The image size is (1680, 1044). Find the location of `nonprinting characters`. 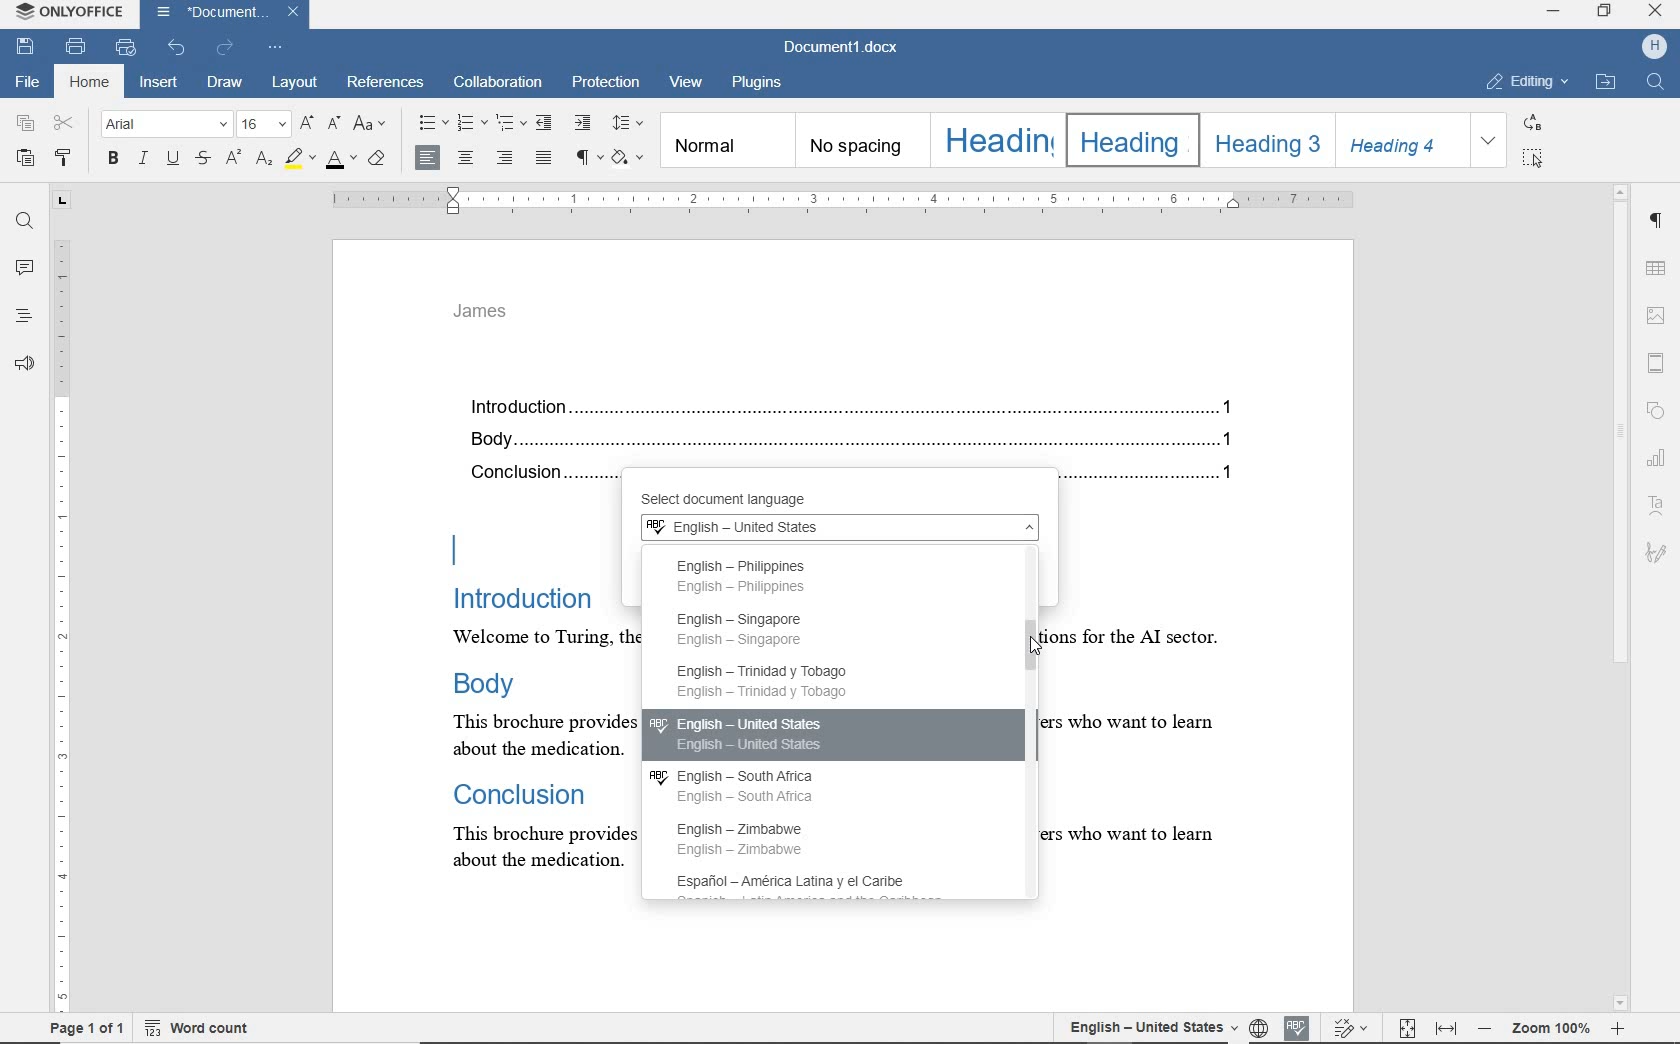

nonprinting characters is located at coordinates (587, 156).